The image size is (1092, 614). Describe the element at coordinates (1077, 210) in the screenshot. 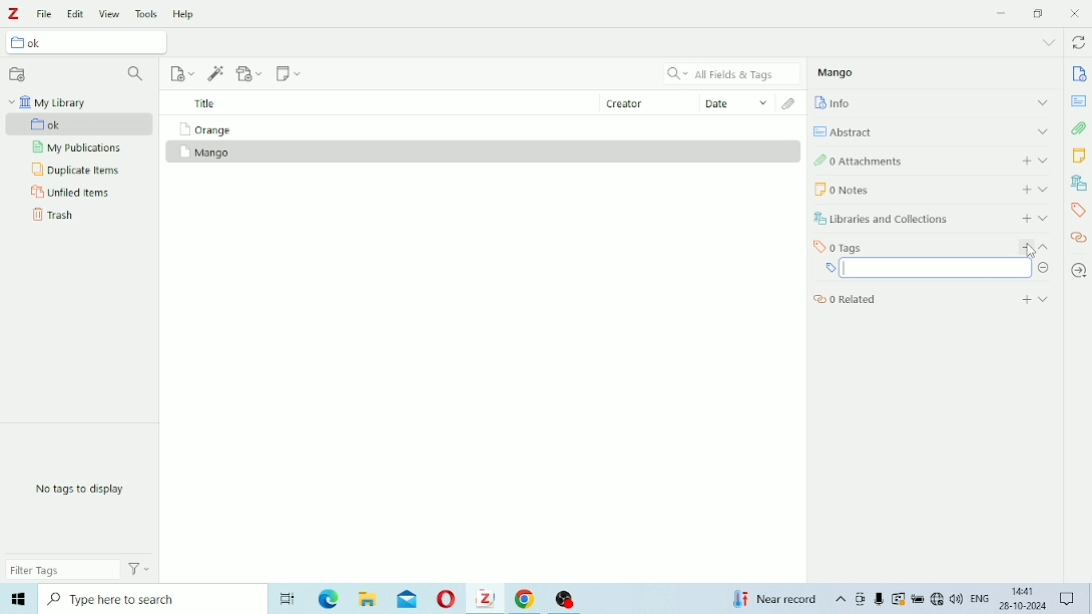

I see `Tags` at that location.